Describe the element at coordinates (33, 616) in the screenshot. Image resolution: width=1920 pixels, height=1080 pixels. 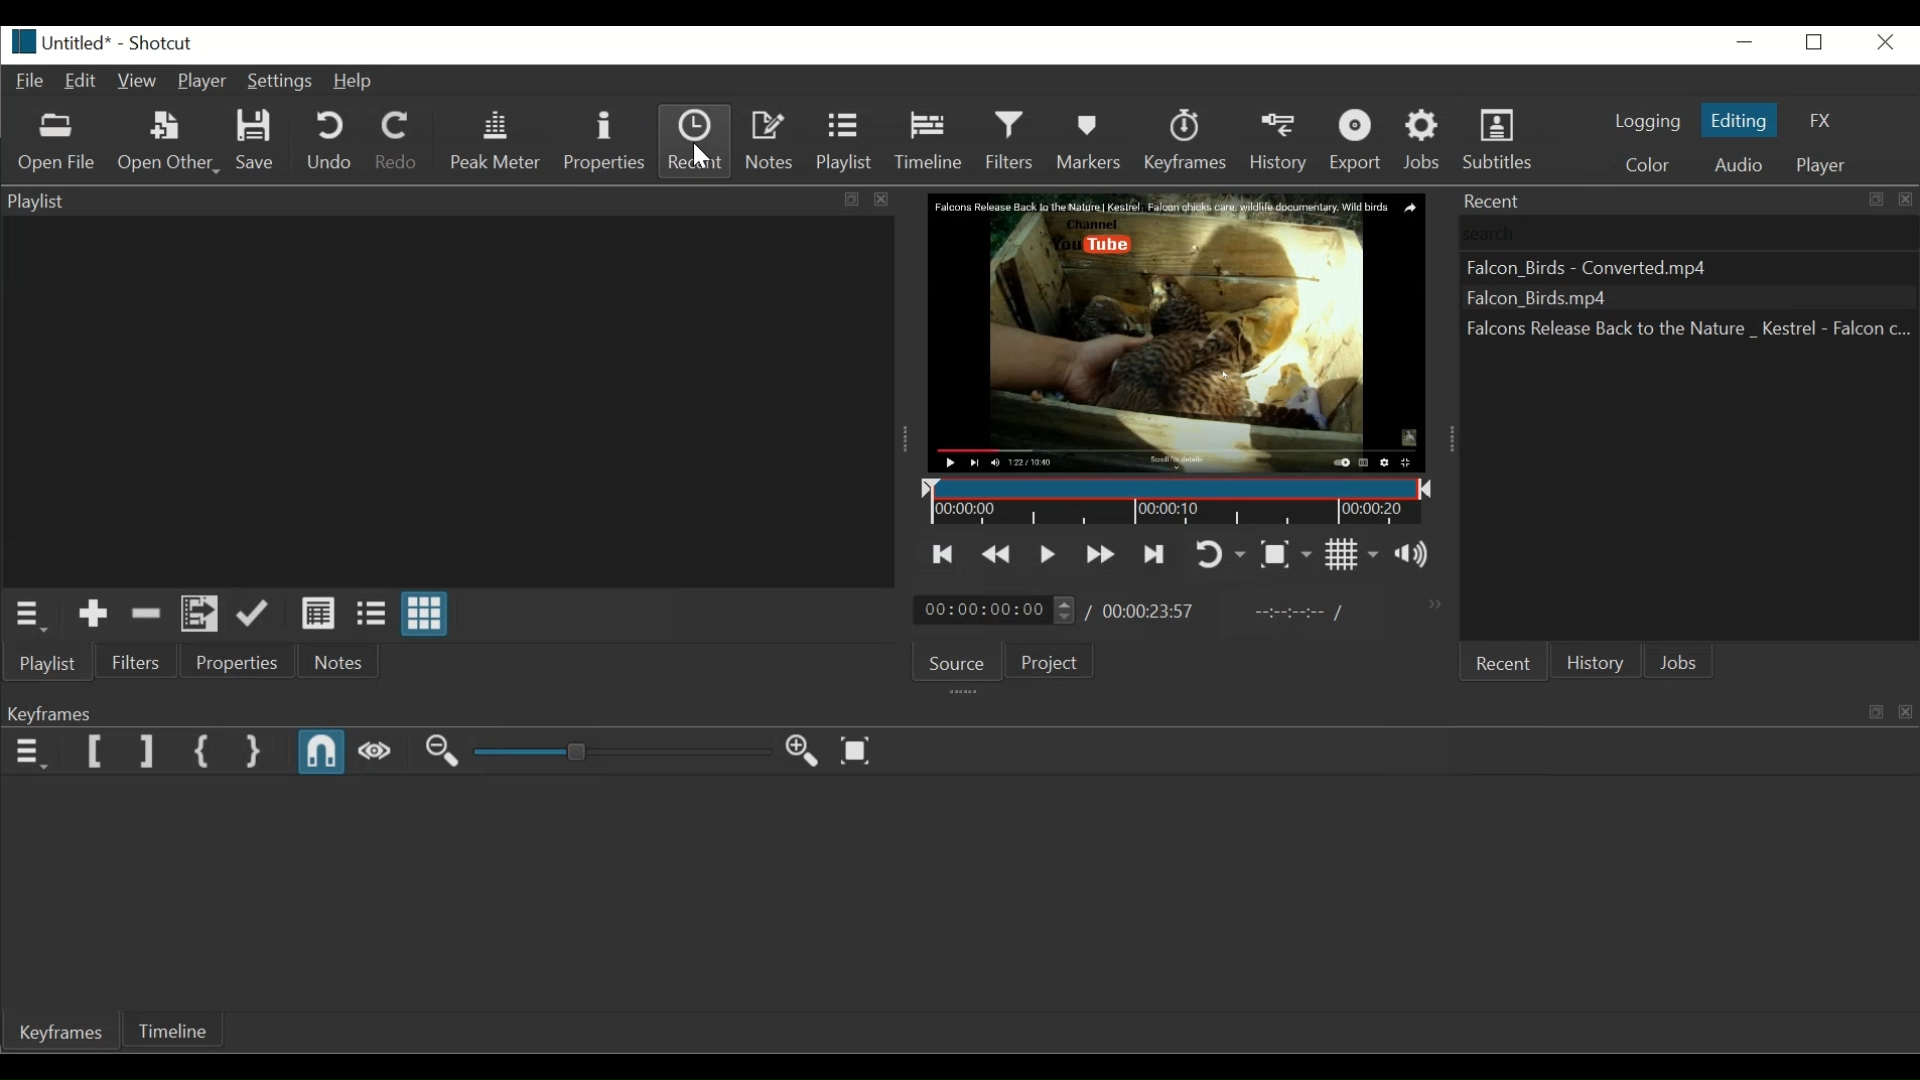
I see `Playlist Menu` at that location.